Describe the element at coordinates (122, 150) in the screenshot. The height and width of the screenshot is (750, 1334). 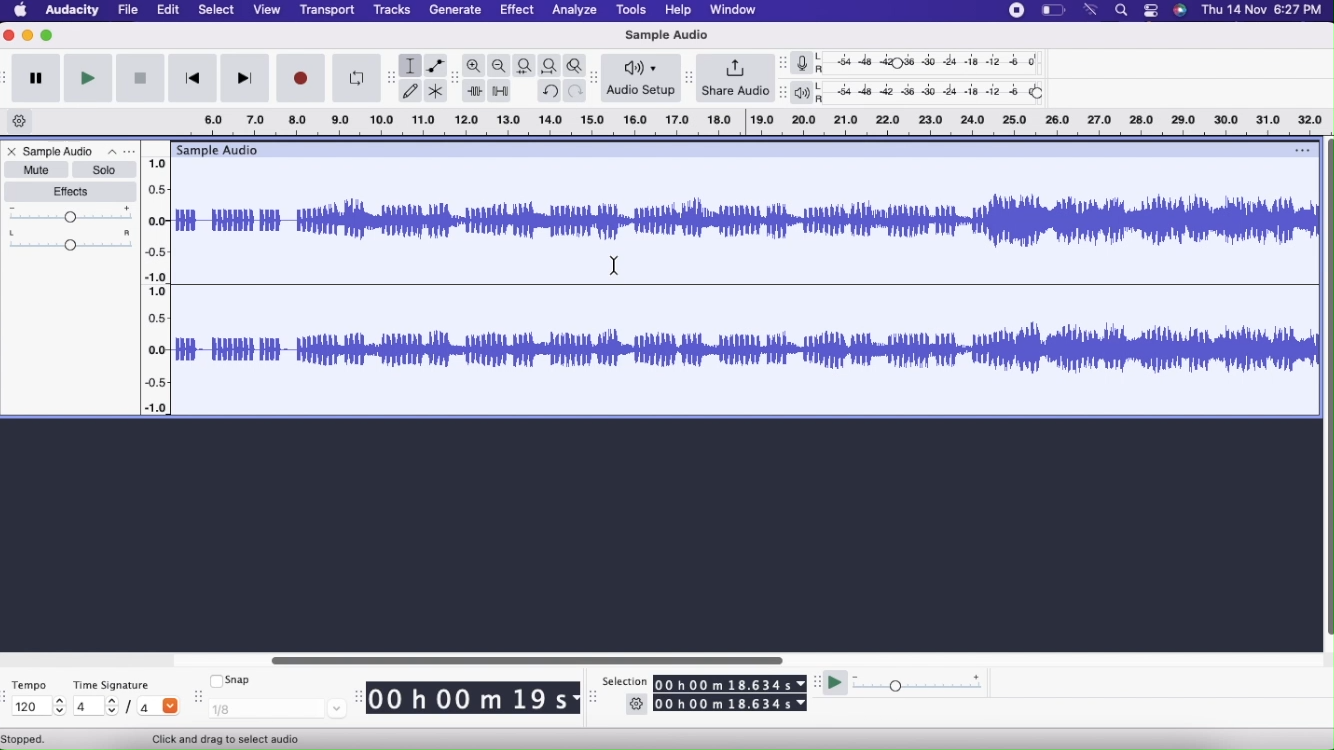
I see `Options` at that location.